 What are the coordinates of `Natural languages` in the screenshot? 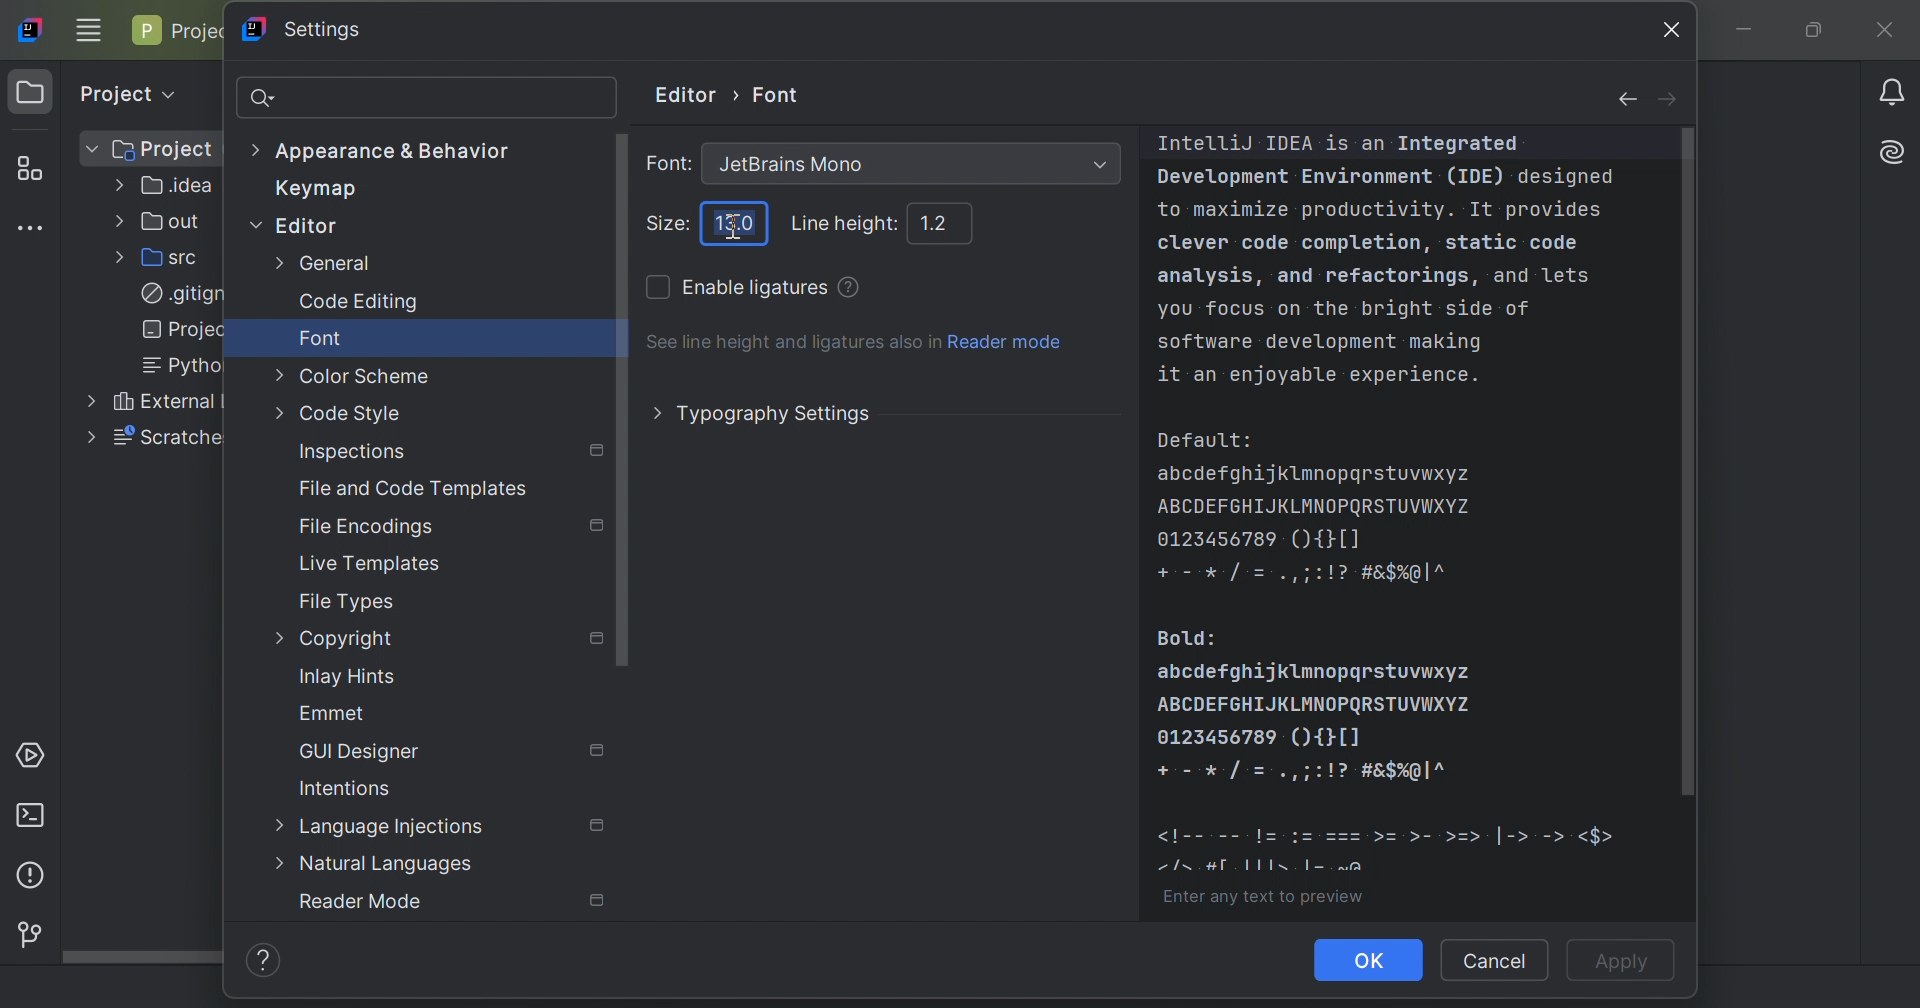 It's located at (375, 866).